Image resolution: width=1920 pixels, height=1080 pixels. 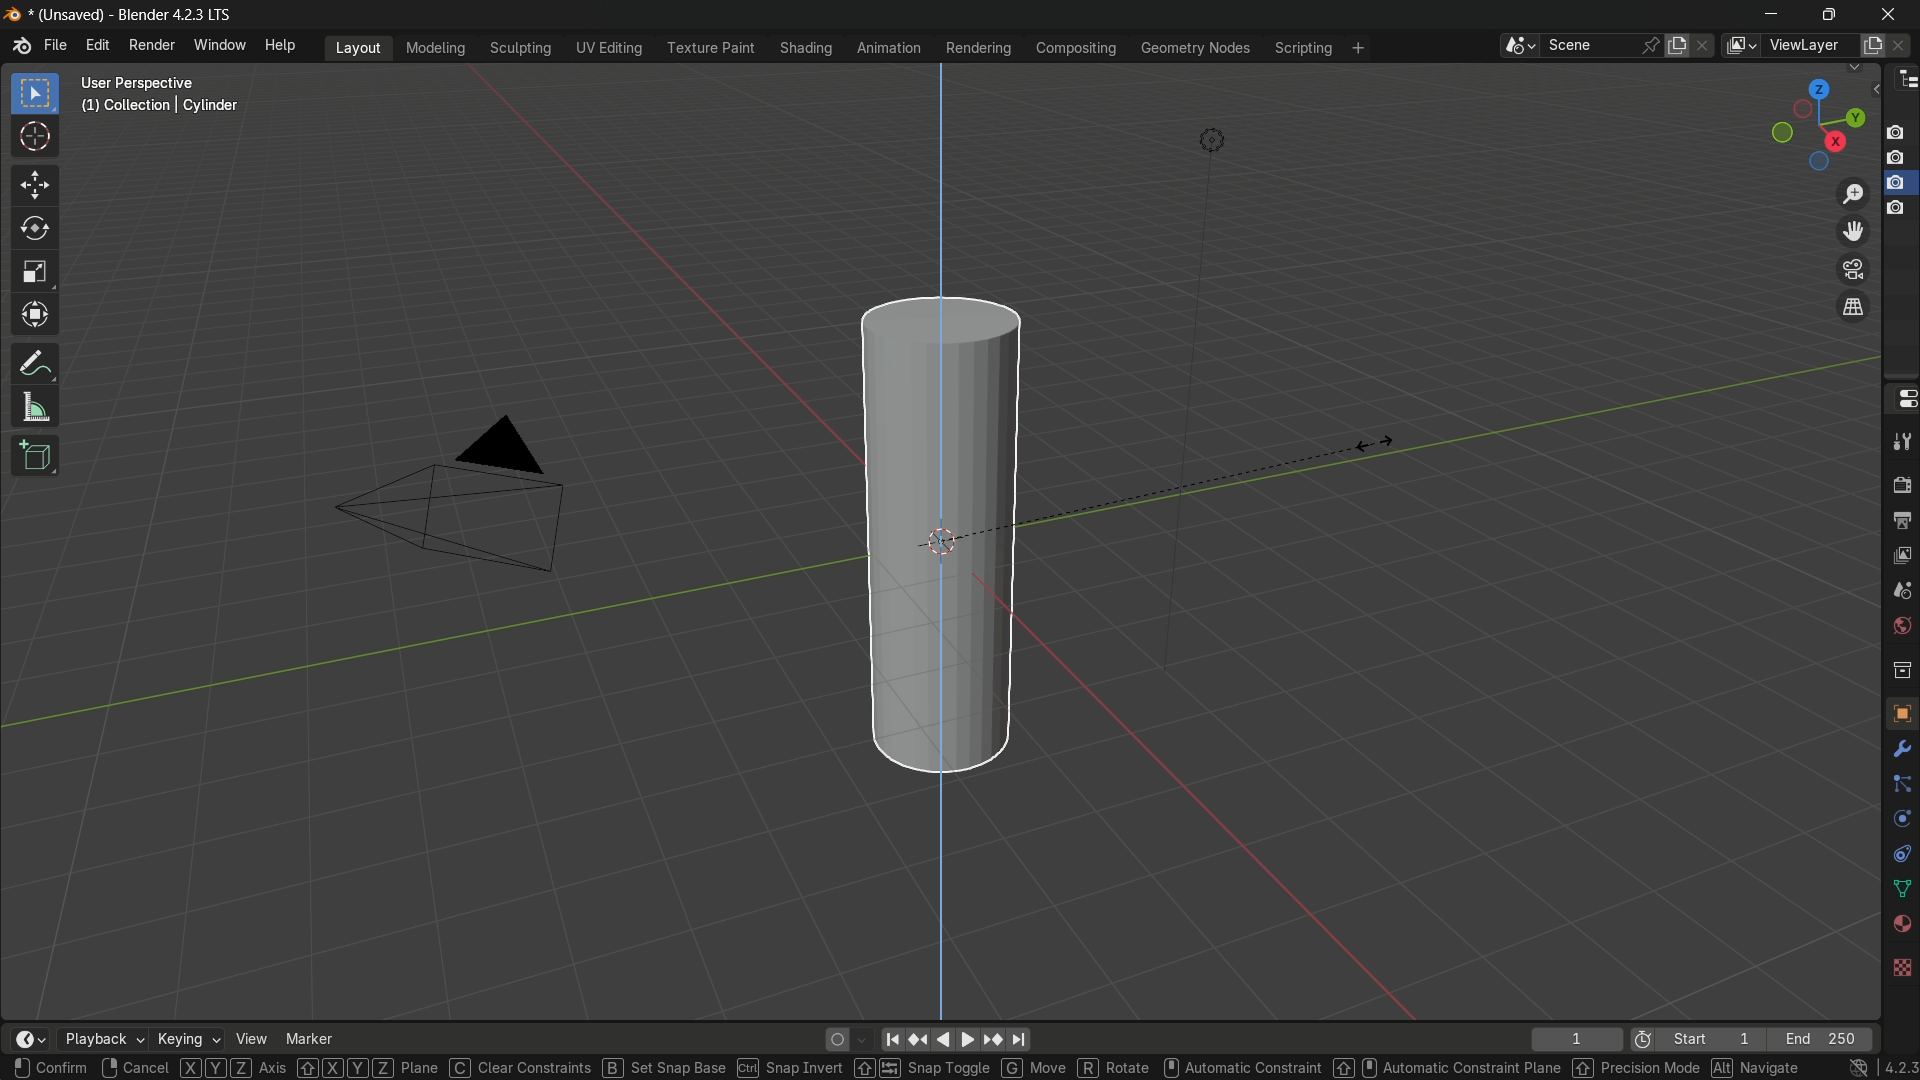 What do you see at coordinates (803, 48) in the screenshot?
I see `shading` at bounding box center [803, 48].